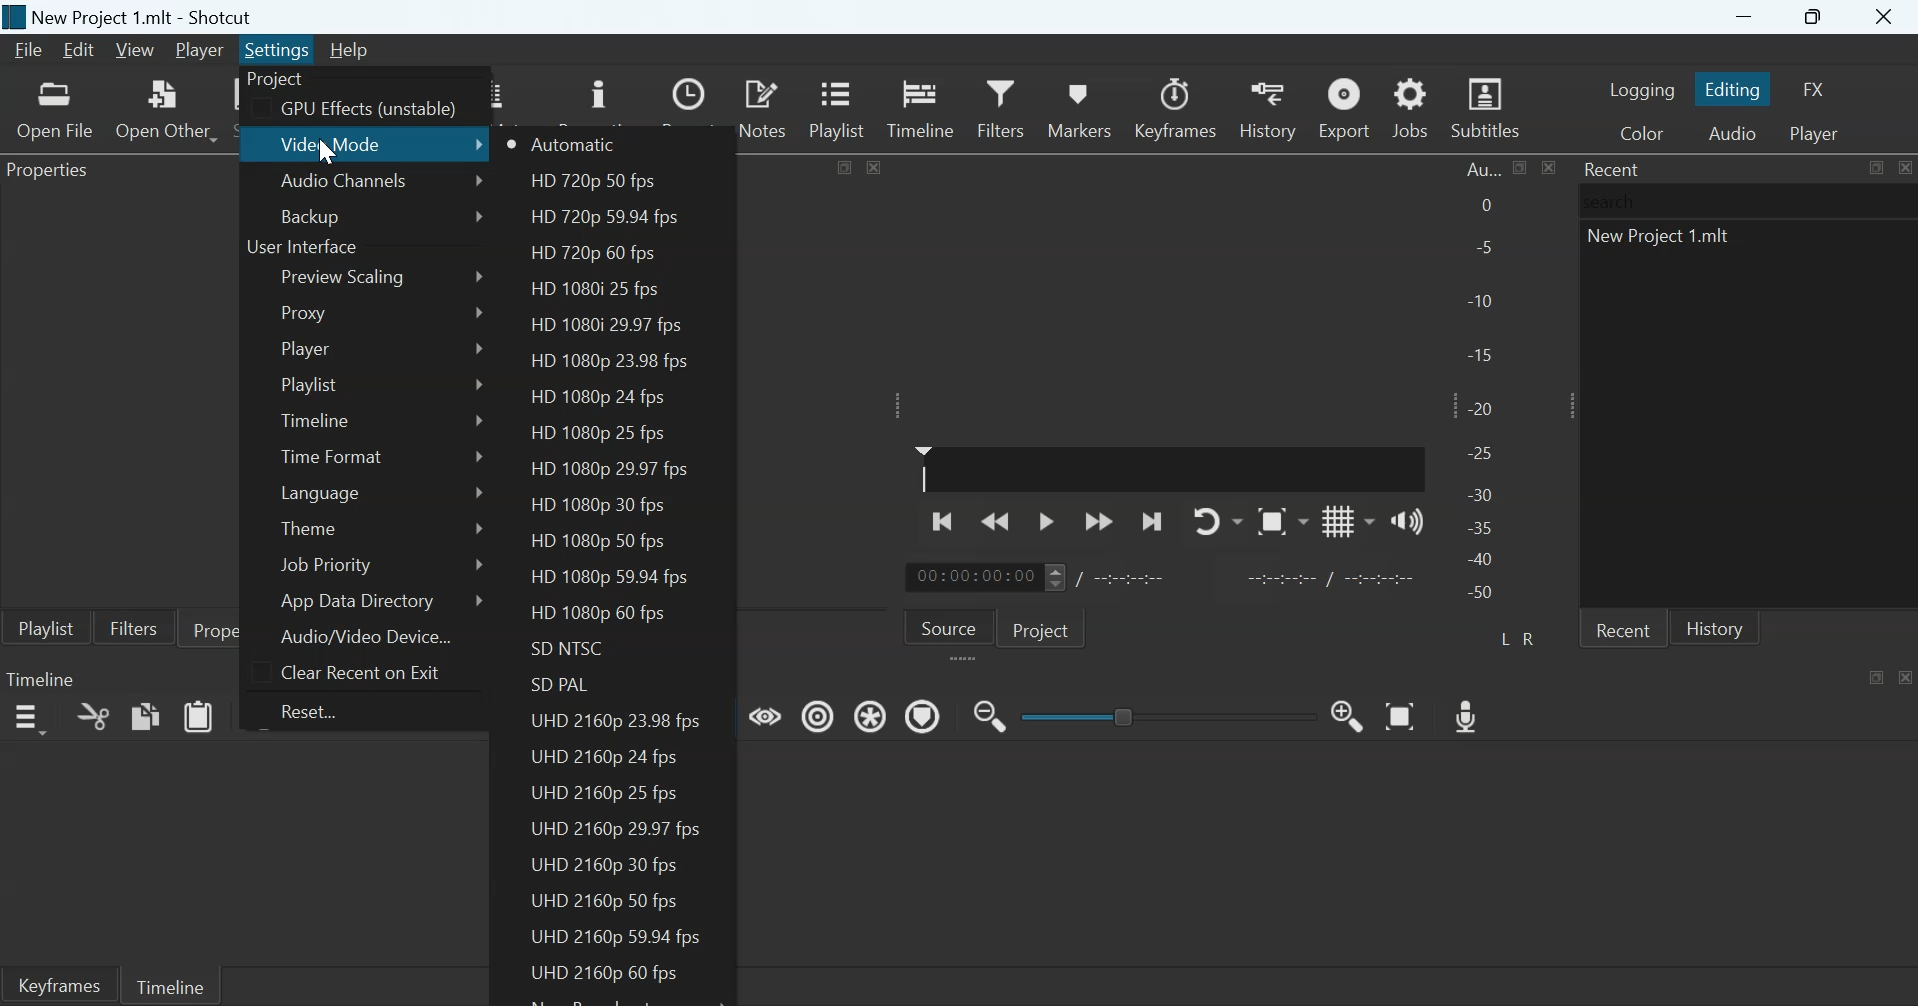 Image resolution: width=1918 pixels, height=1006 pixels. Describe the element at coordinates (58, 985) in the screenshot. I see `Keyframes` at that location.